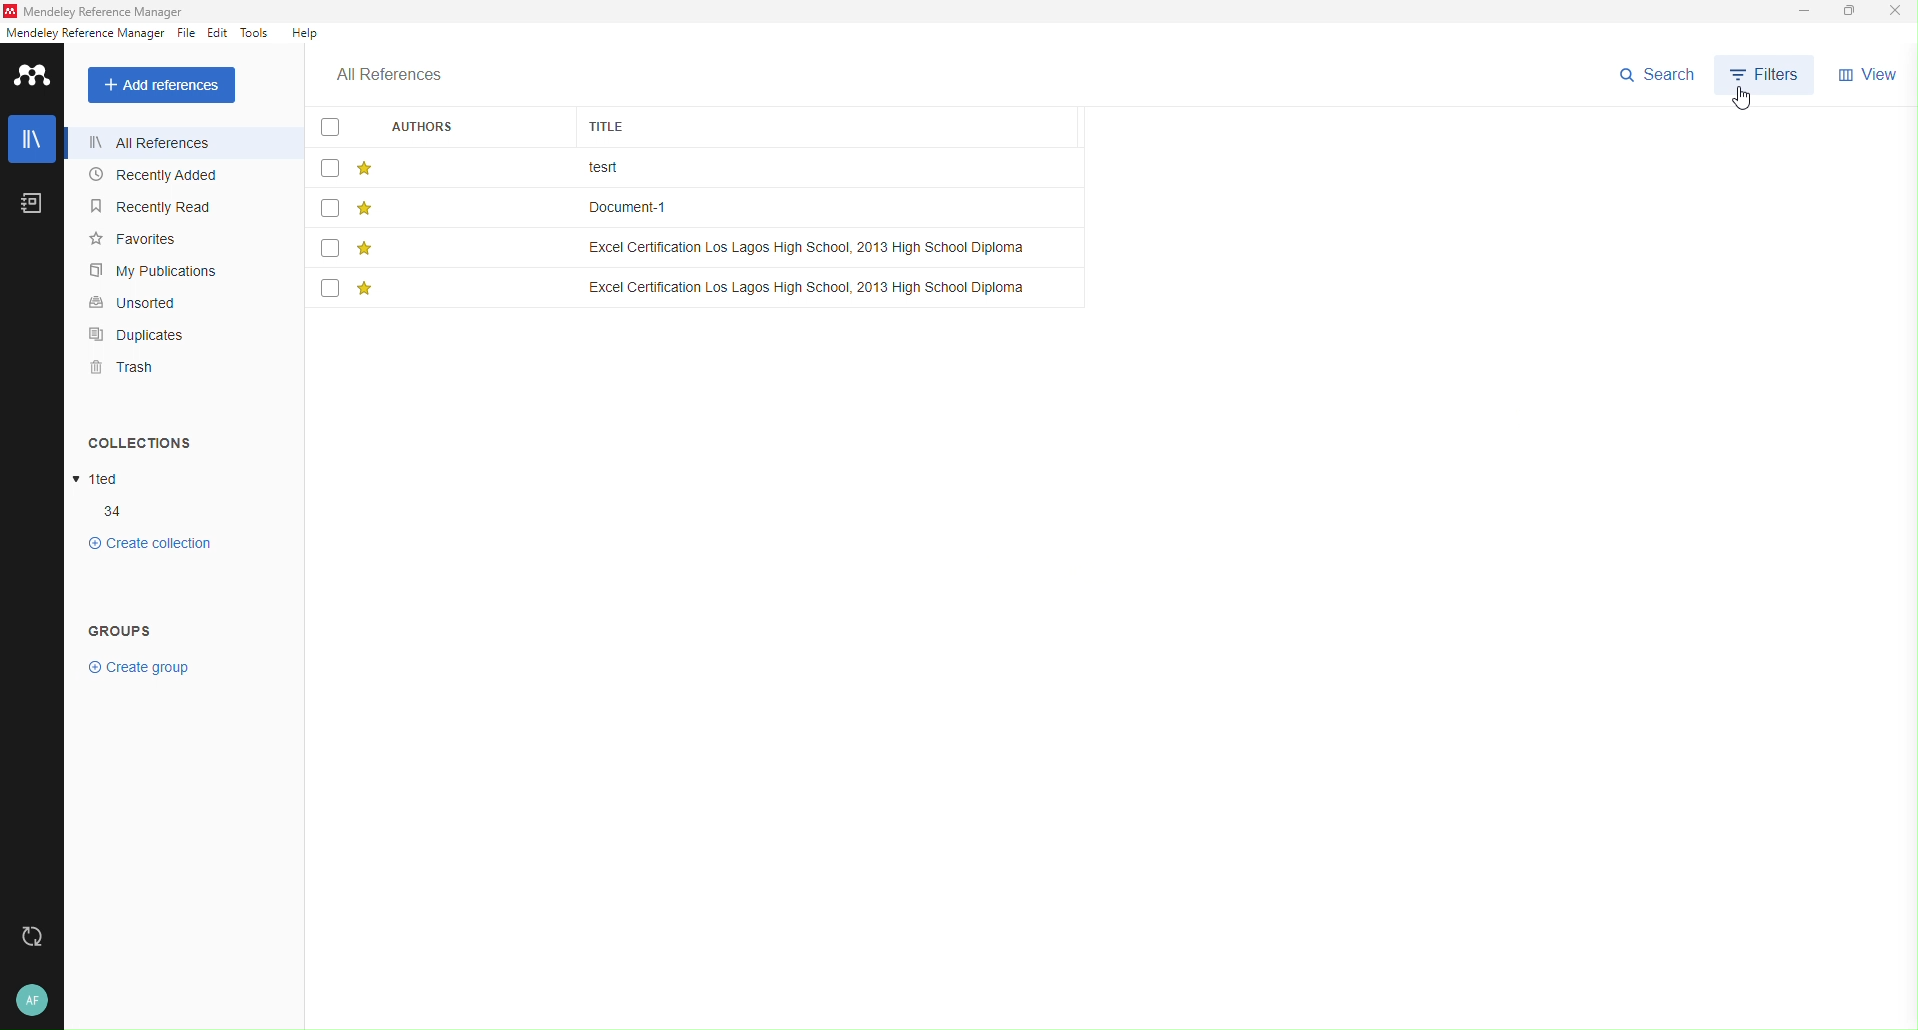 This screenshot has height=1030, width=1918. Describe the element at coordinates (34, 1002) in the screenshot. I see `User` at that location.